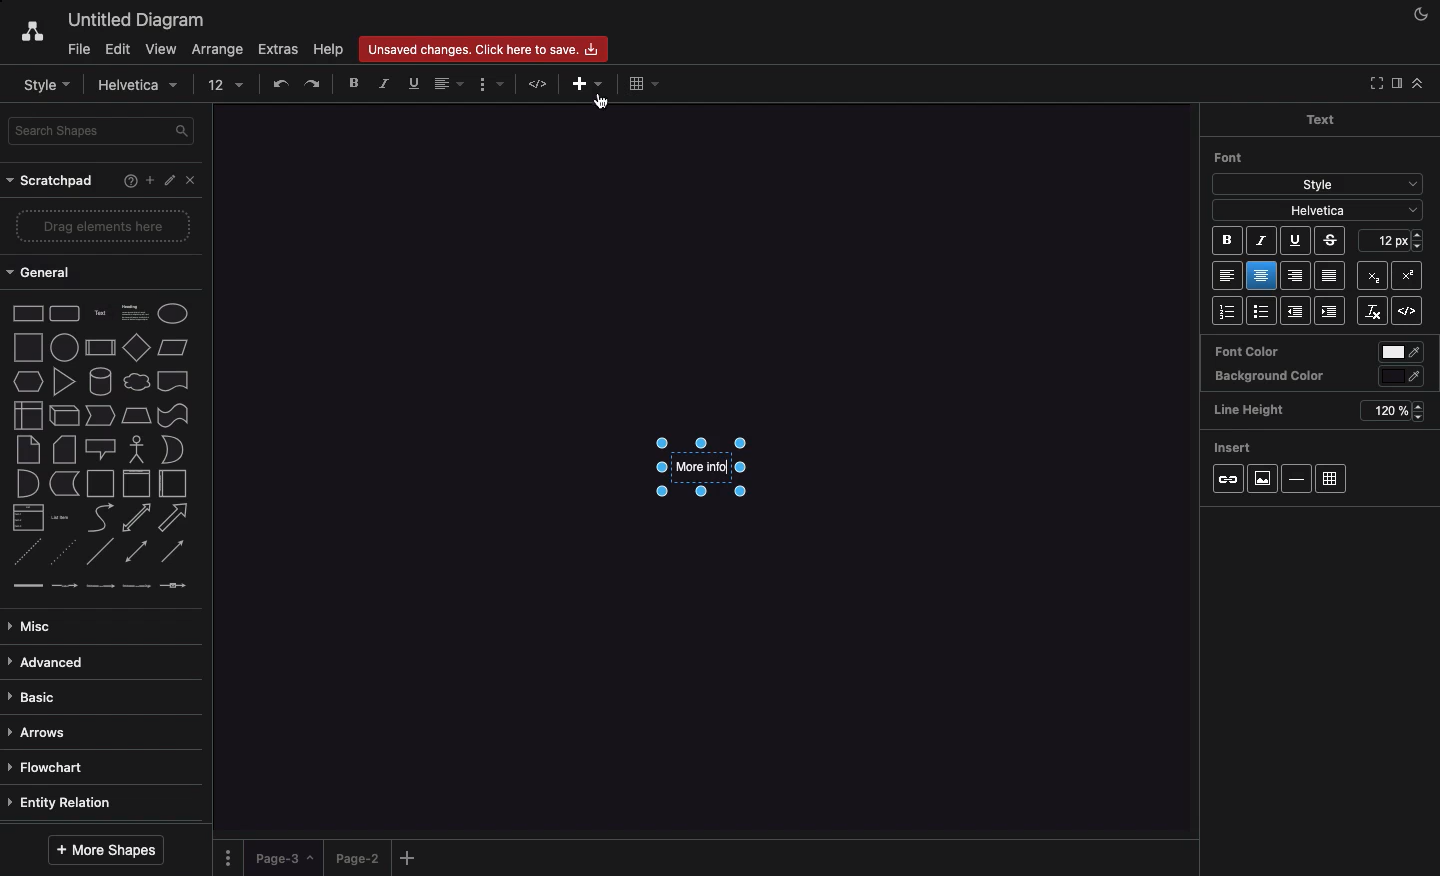  I want to click on circle, so click(64, 347).